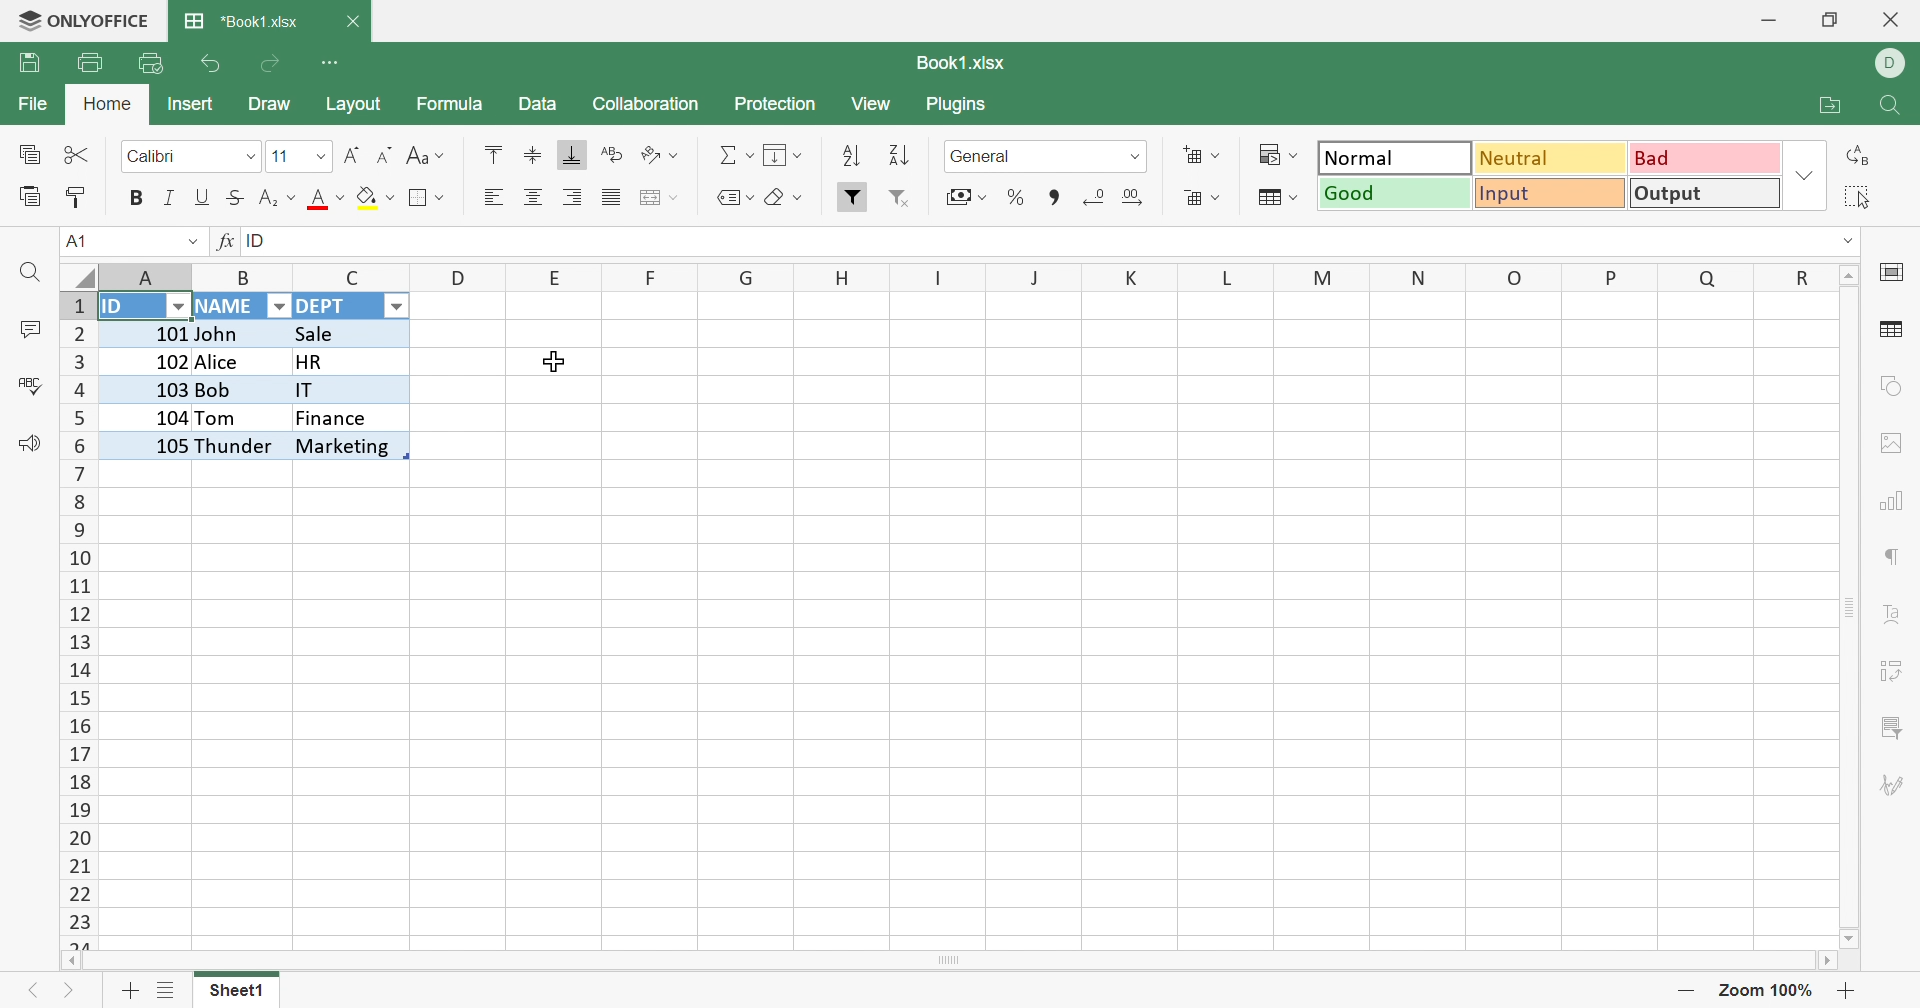  Describe the element at coordinates (91, 60) in the screenshot. I see `Print` at that location.